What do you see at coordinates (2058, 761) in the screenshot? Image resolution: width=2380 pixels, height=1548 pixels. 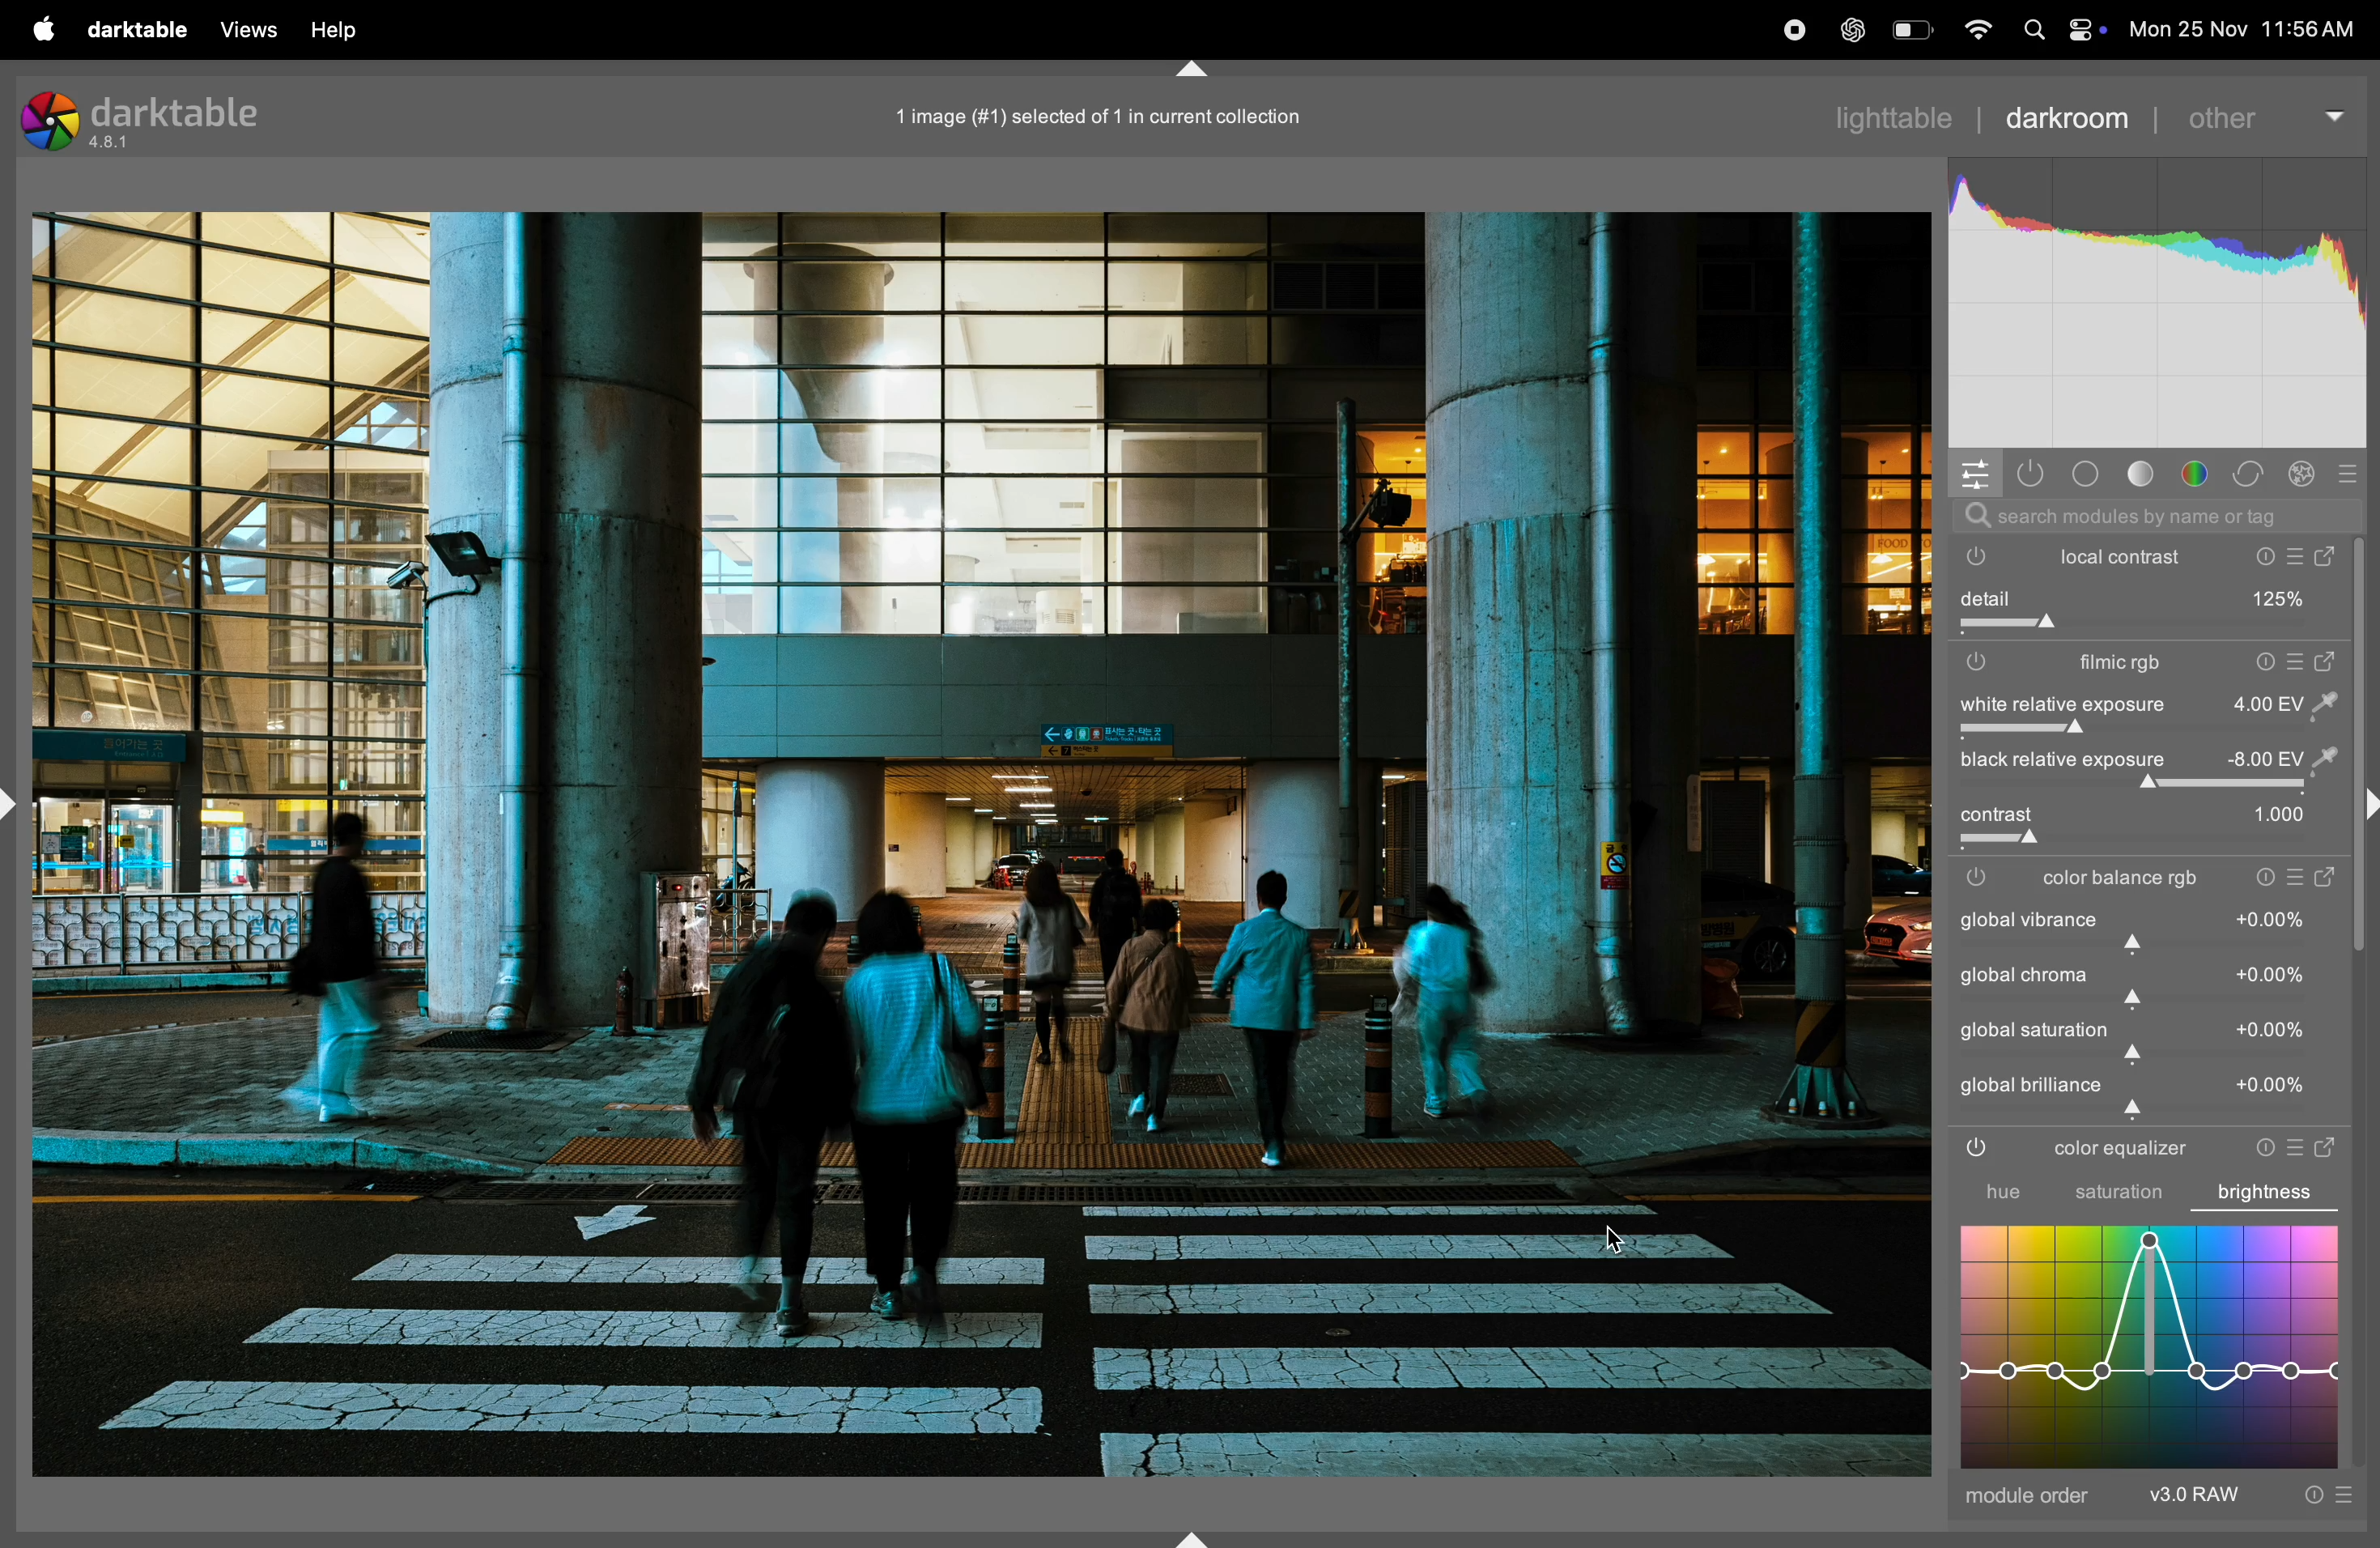 I see `black relavtive exposure` at bounding box center [2058, 761].